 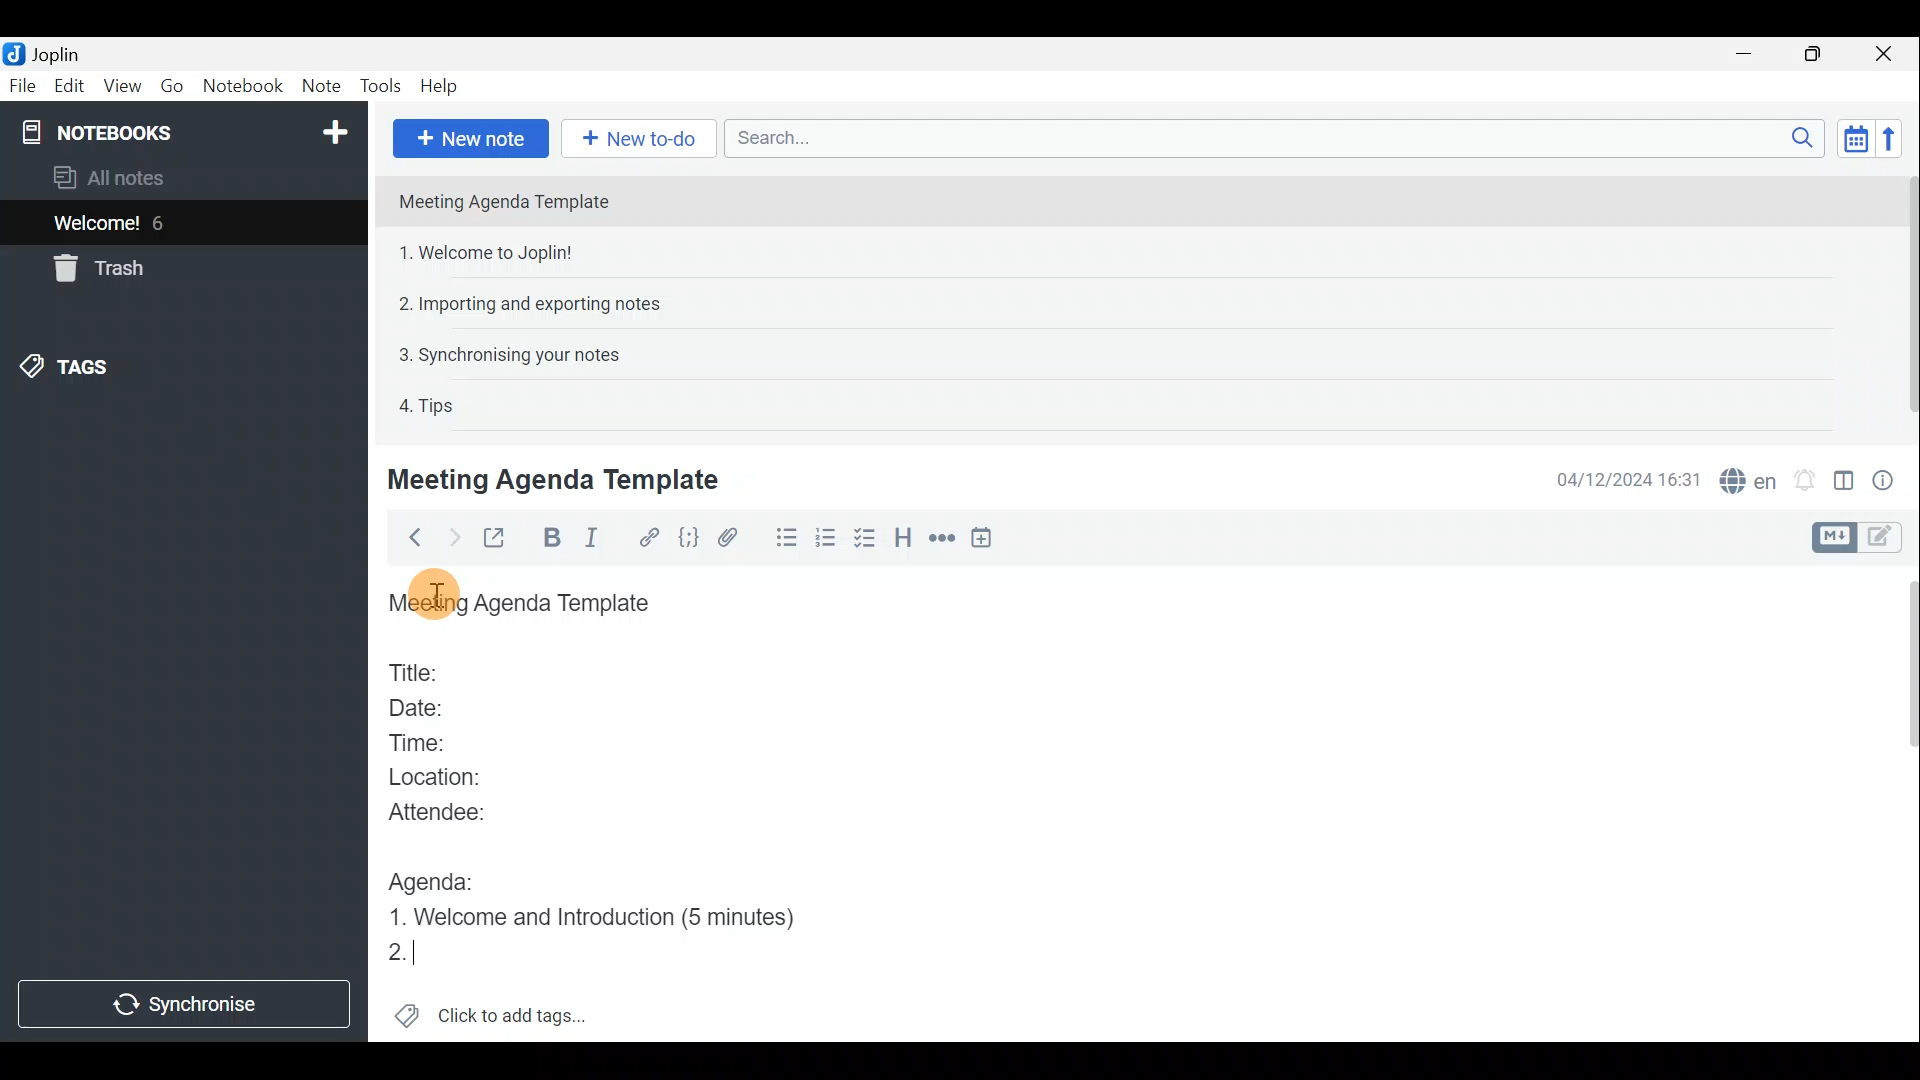 What do you see at coordinates (1890, 479) in the screenshot?
I see `Note properties` at bounding box center [1890, 479].